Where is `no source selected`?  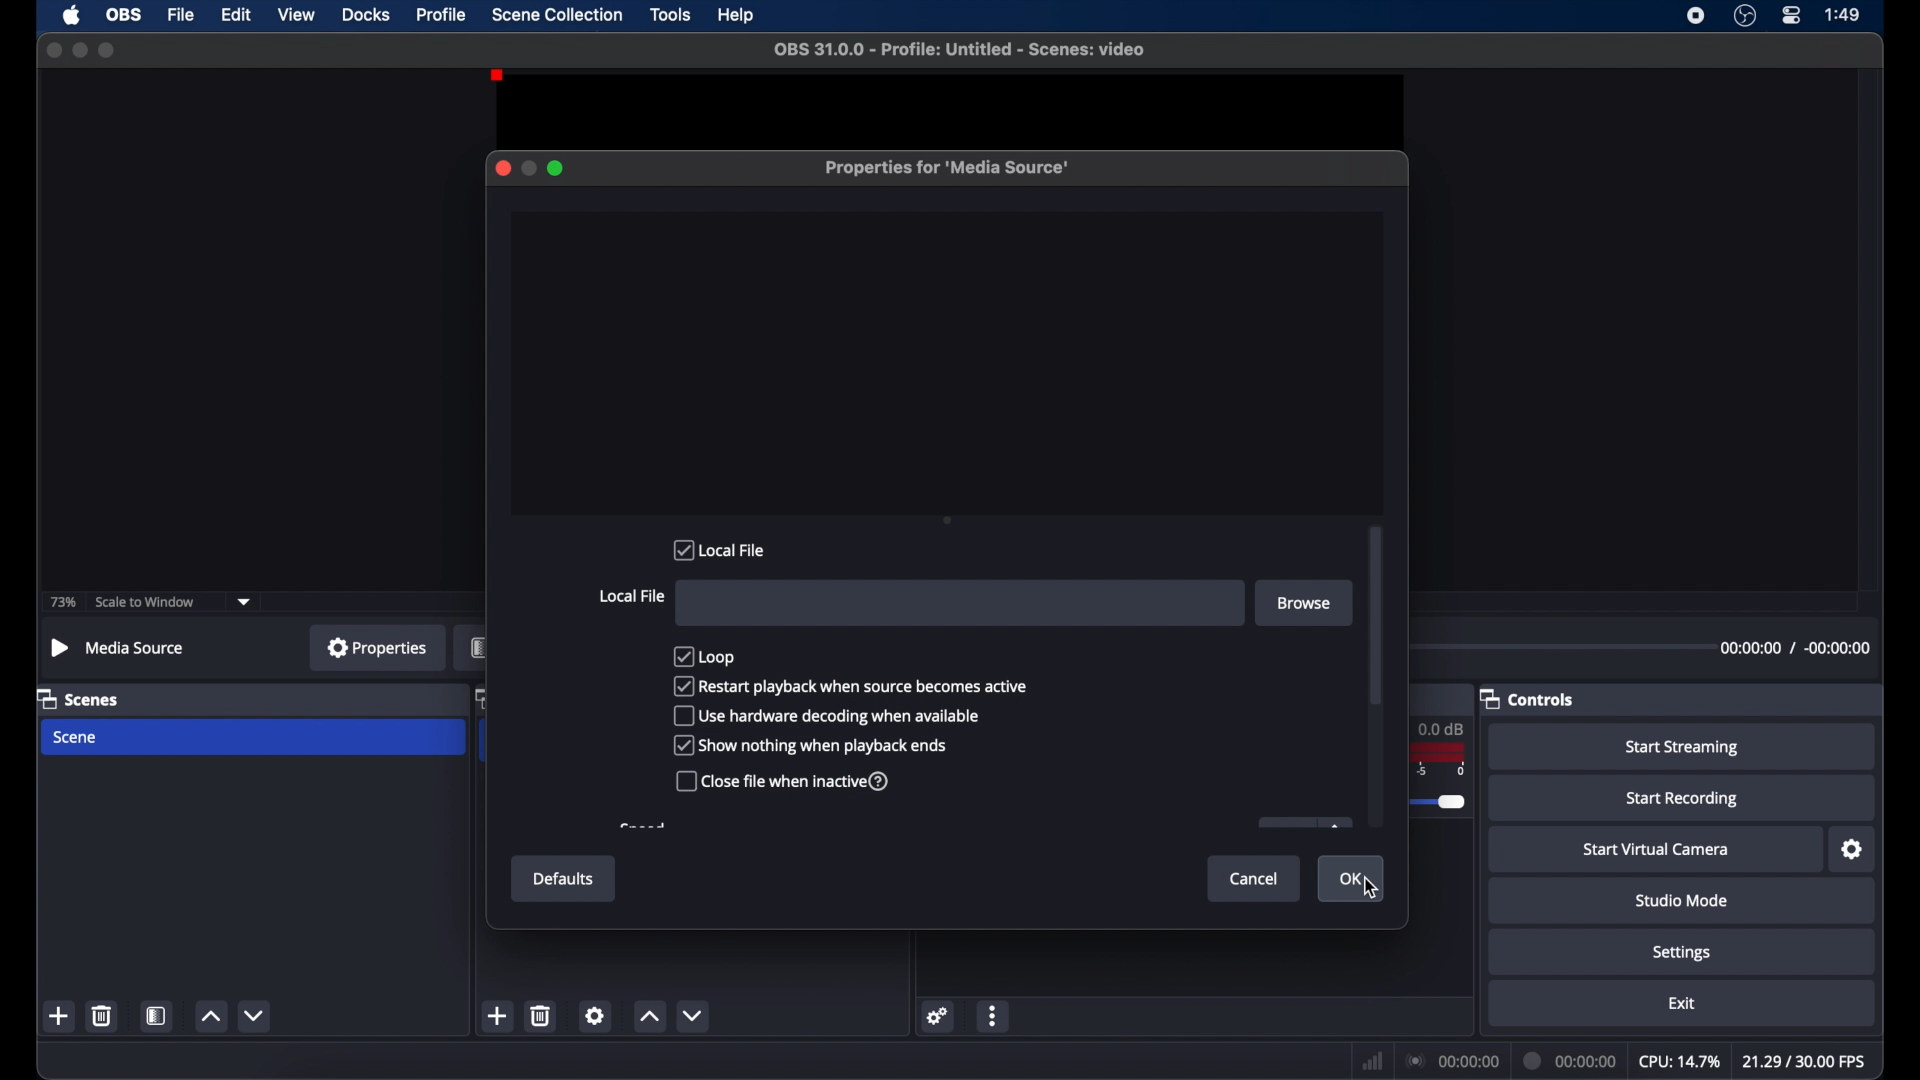 no source selected is located at coordinates (119, 649).